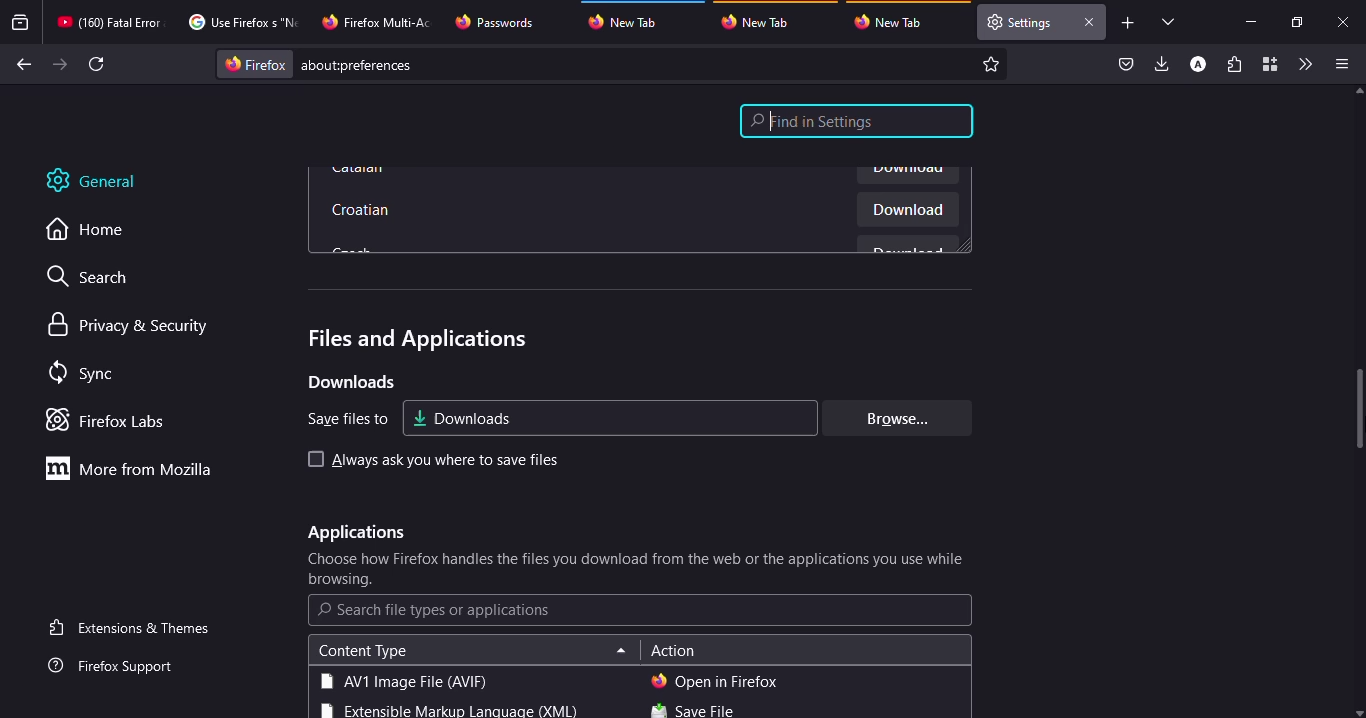 The width and height of the screenshot is (1366, 718). Describe the element at coordinates (894, 22) in the screenshot. I see `tab` at that location.